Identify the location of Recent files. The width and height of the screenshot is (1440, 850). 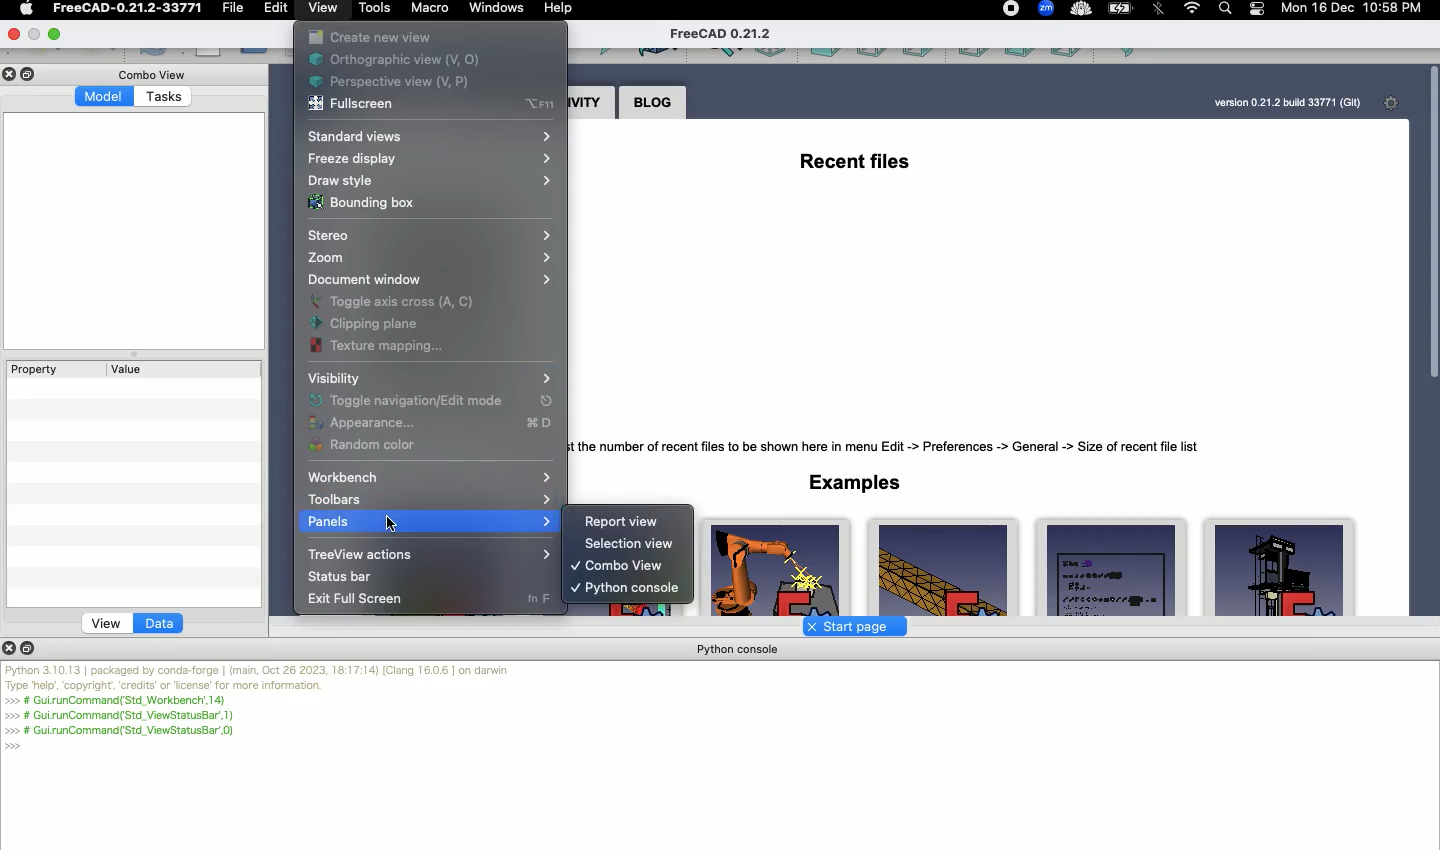
(852, 157).